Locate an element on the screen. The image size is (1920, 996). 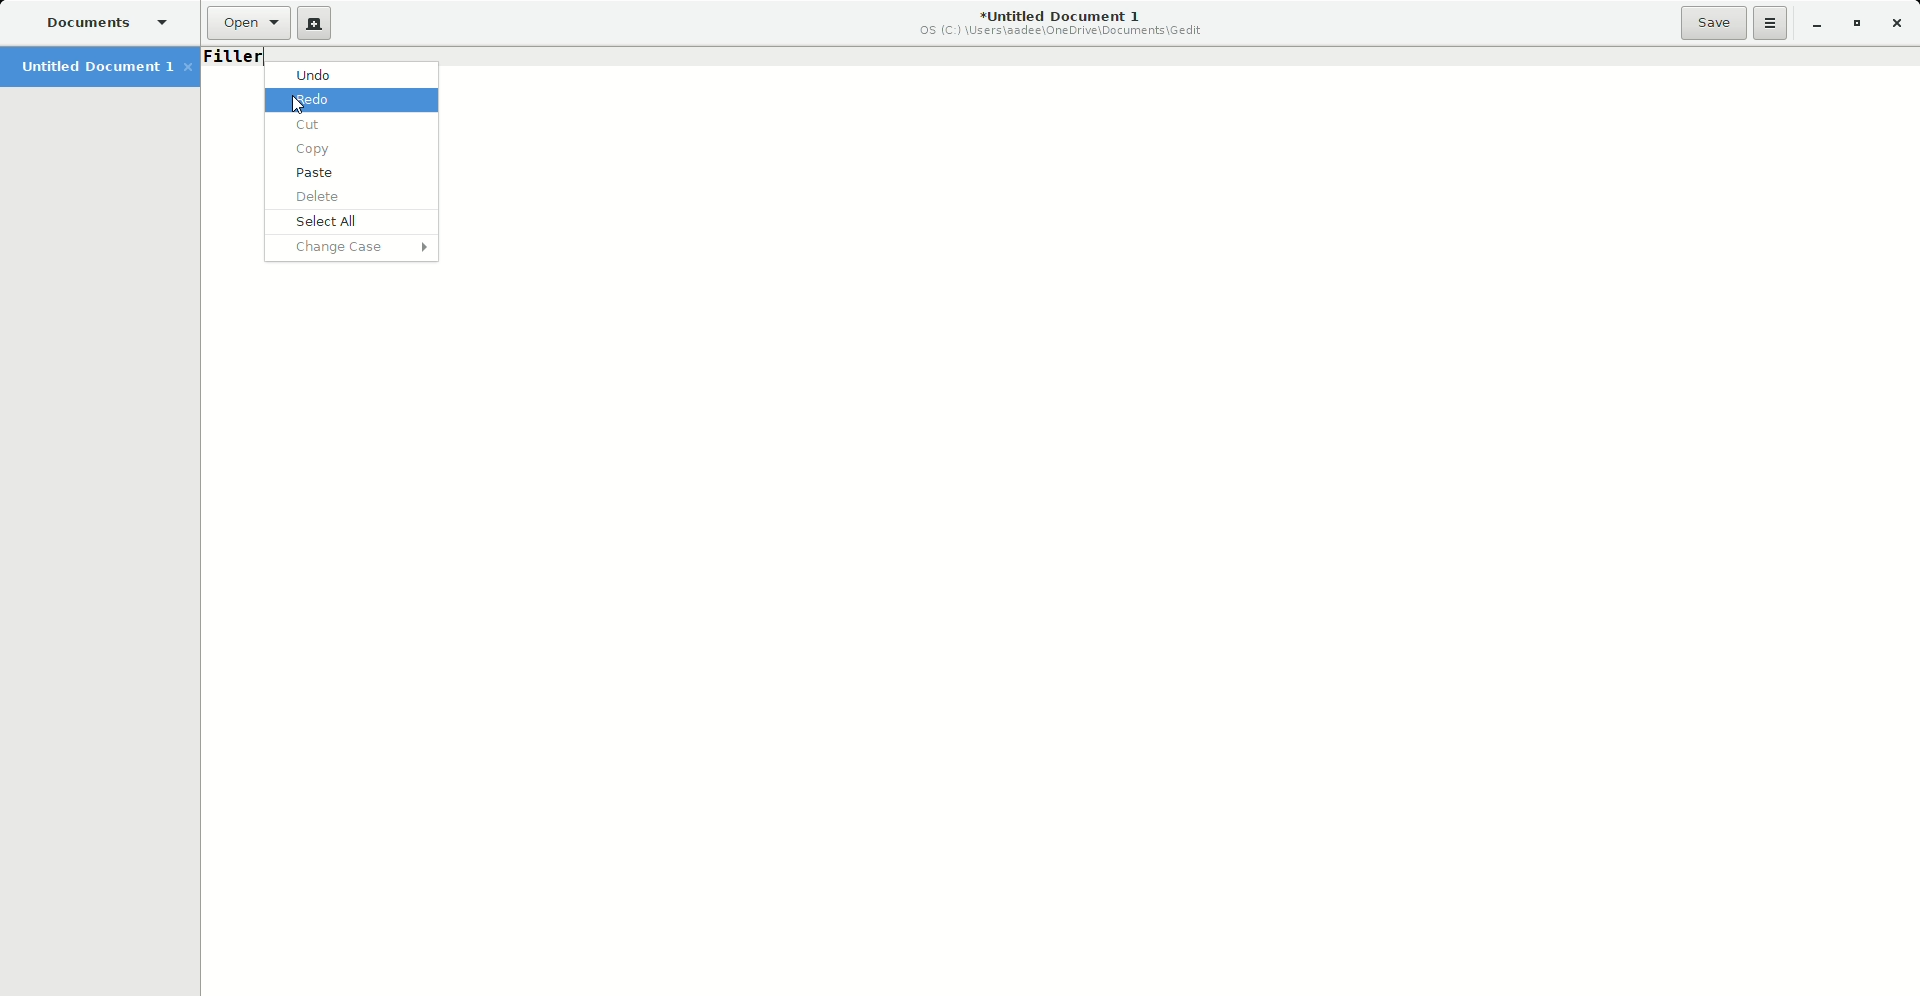
Delete is located at coordinates (355, 198).